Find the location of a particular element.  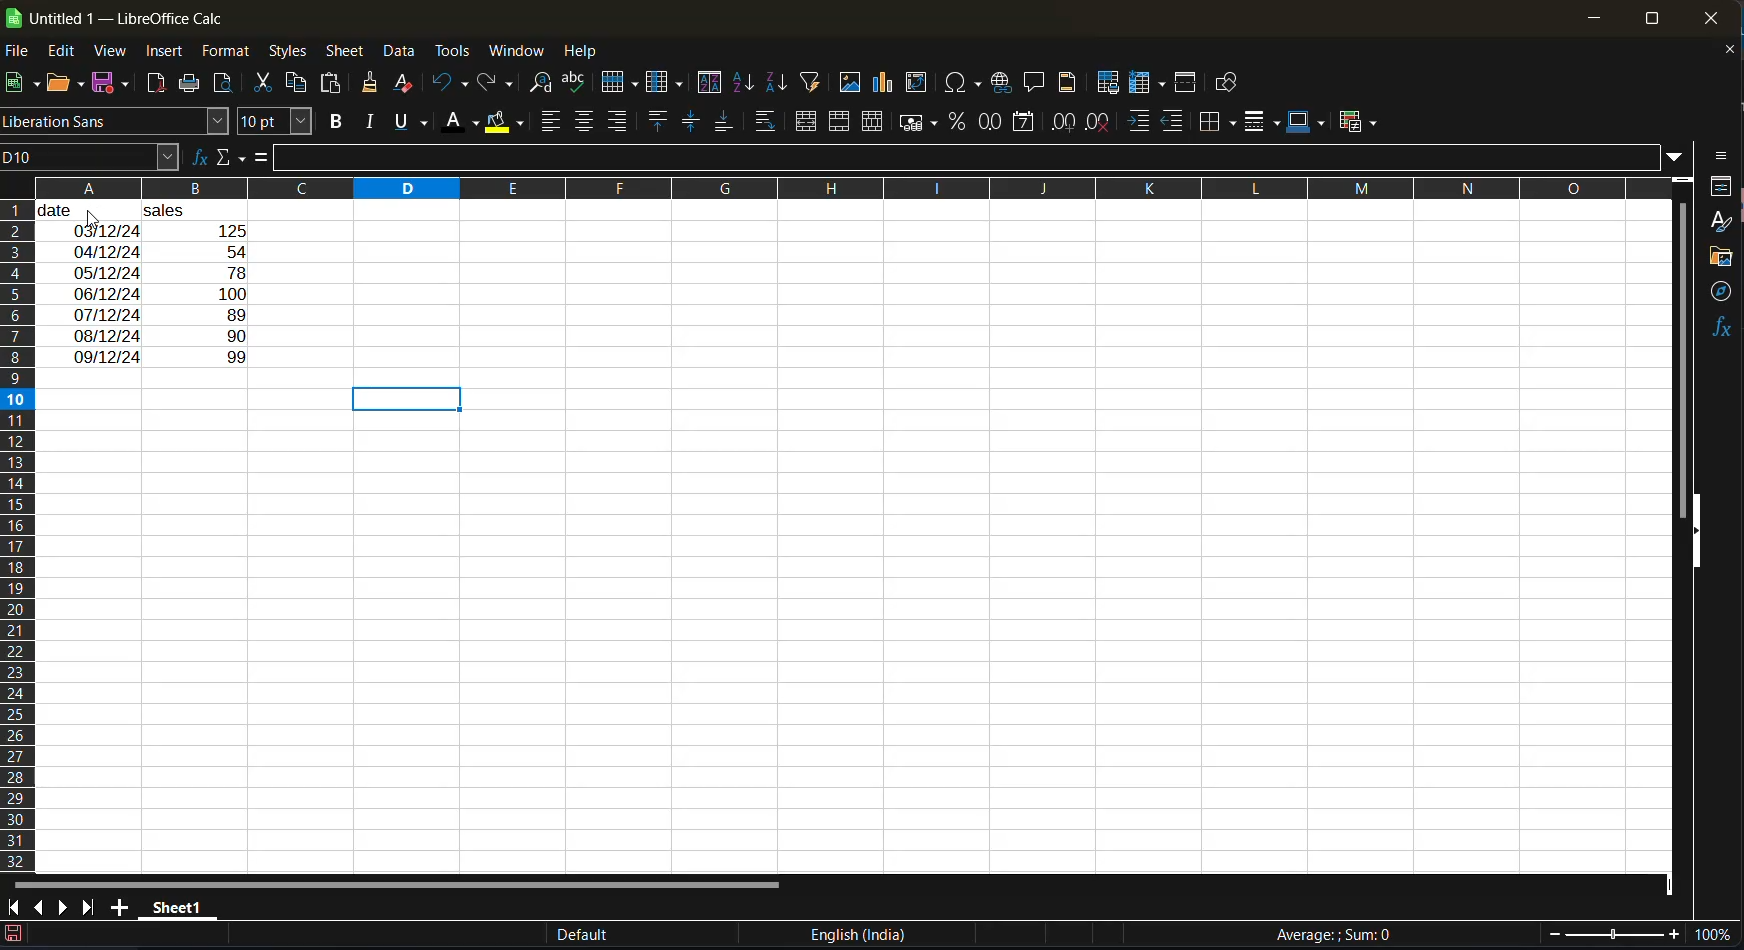

border style is located at coordinates (1261, 124).